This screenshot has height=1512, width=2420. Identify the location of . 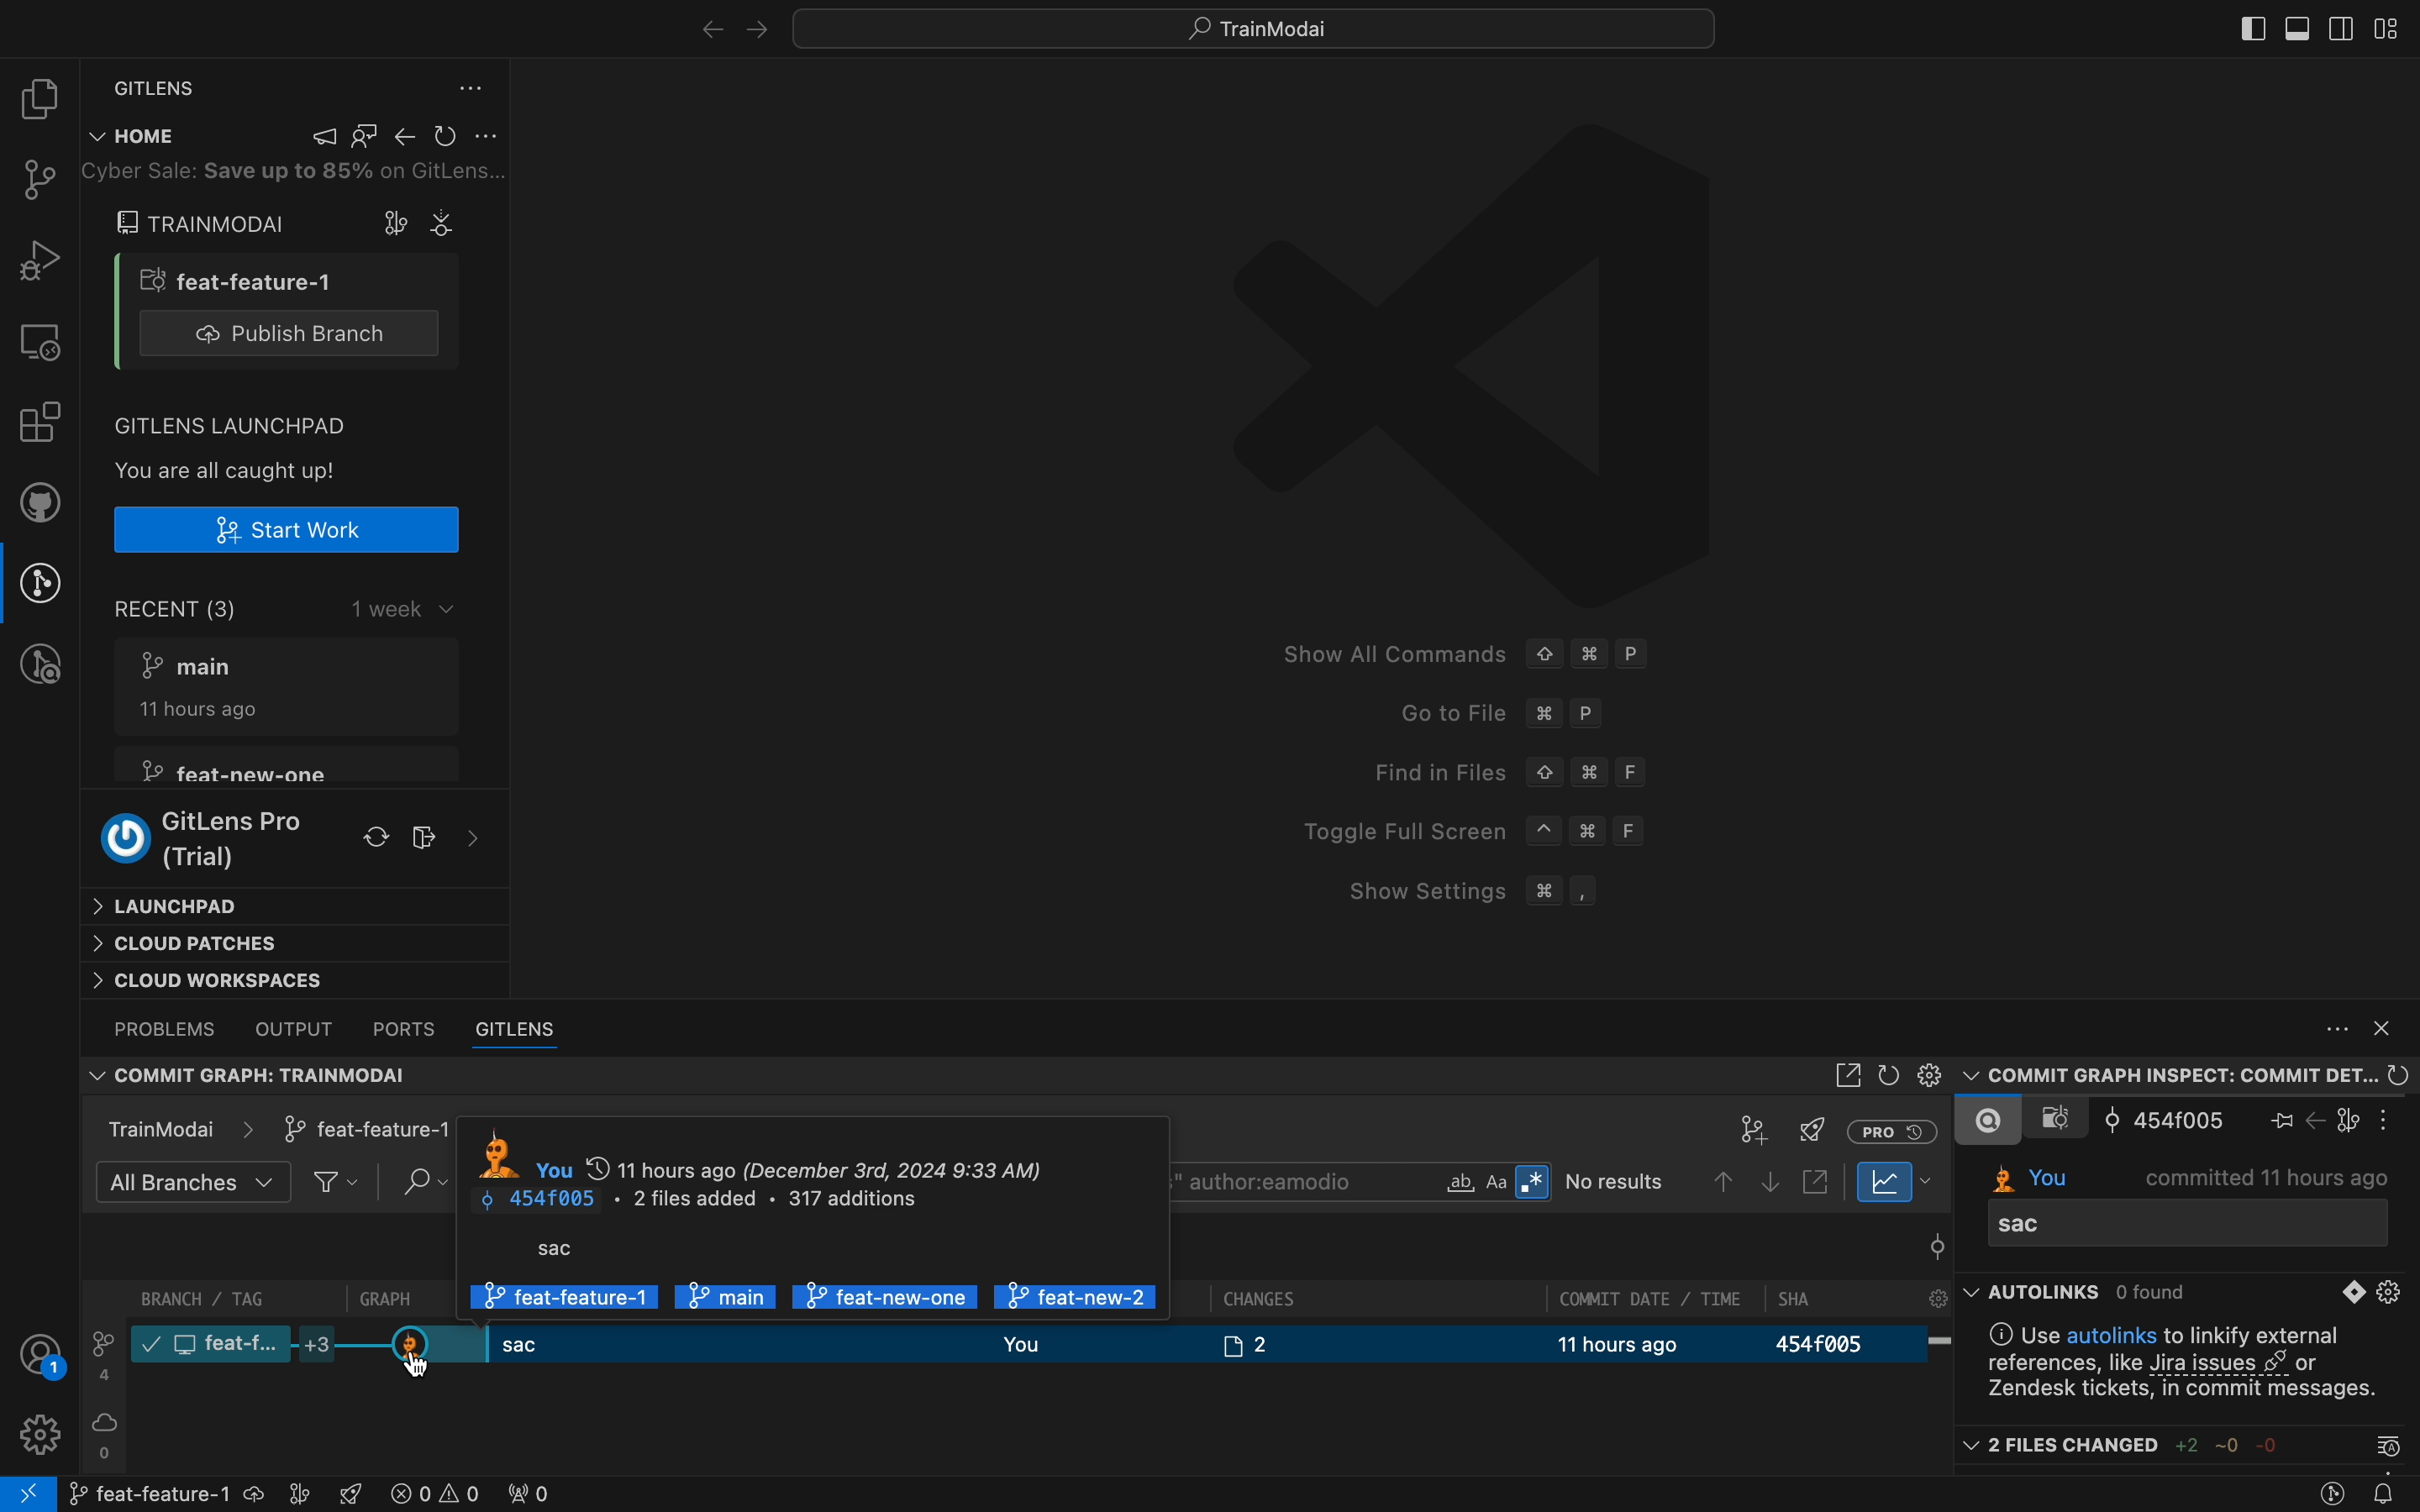
(292, 1027).